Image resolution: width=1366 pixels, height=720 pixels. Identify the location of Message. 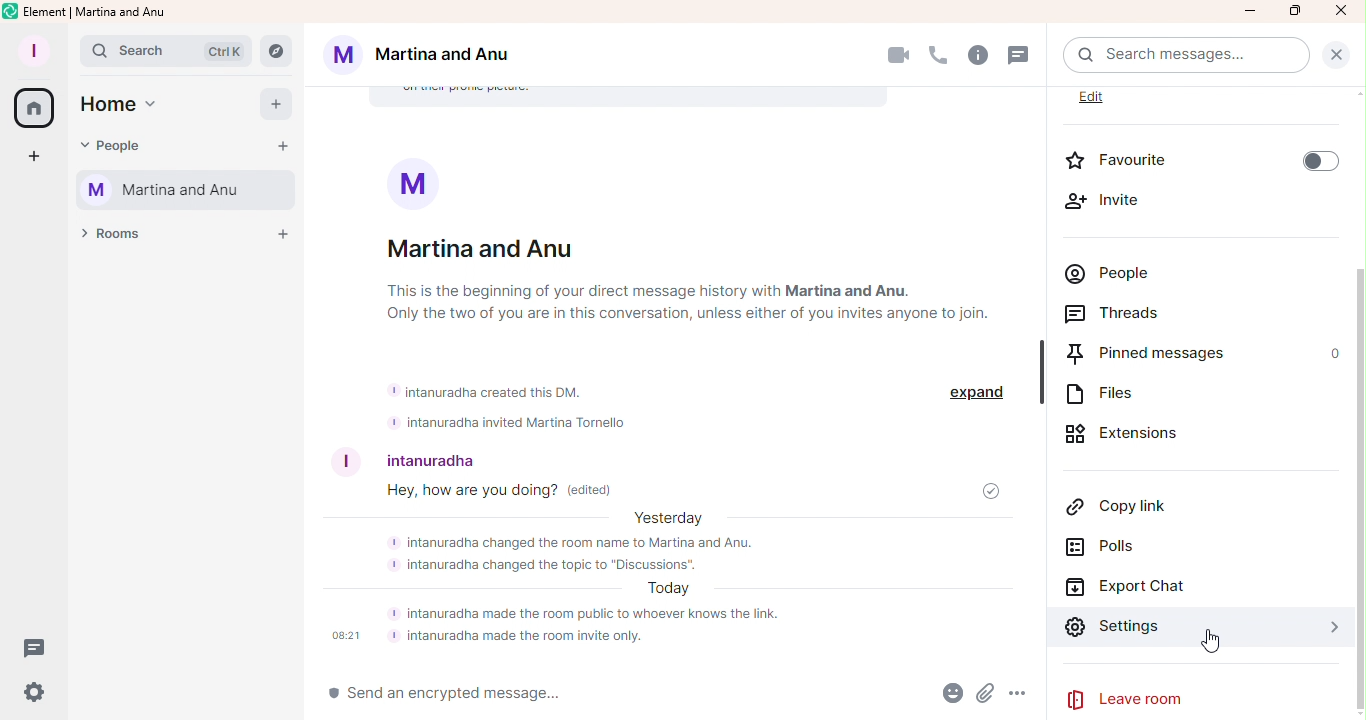
(488, 494).